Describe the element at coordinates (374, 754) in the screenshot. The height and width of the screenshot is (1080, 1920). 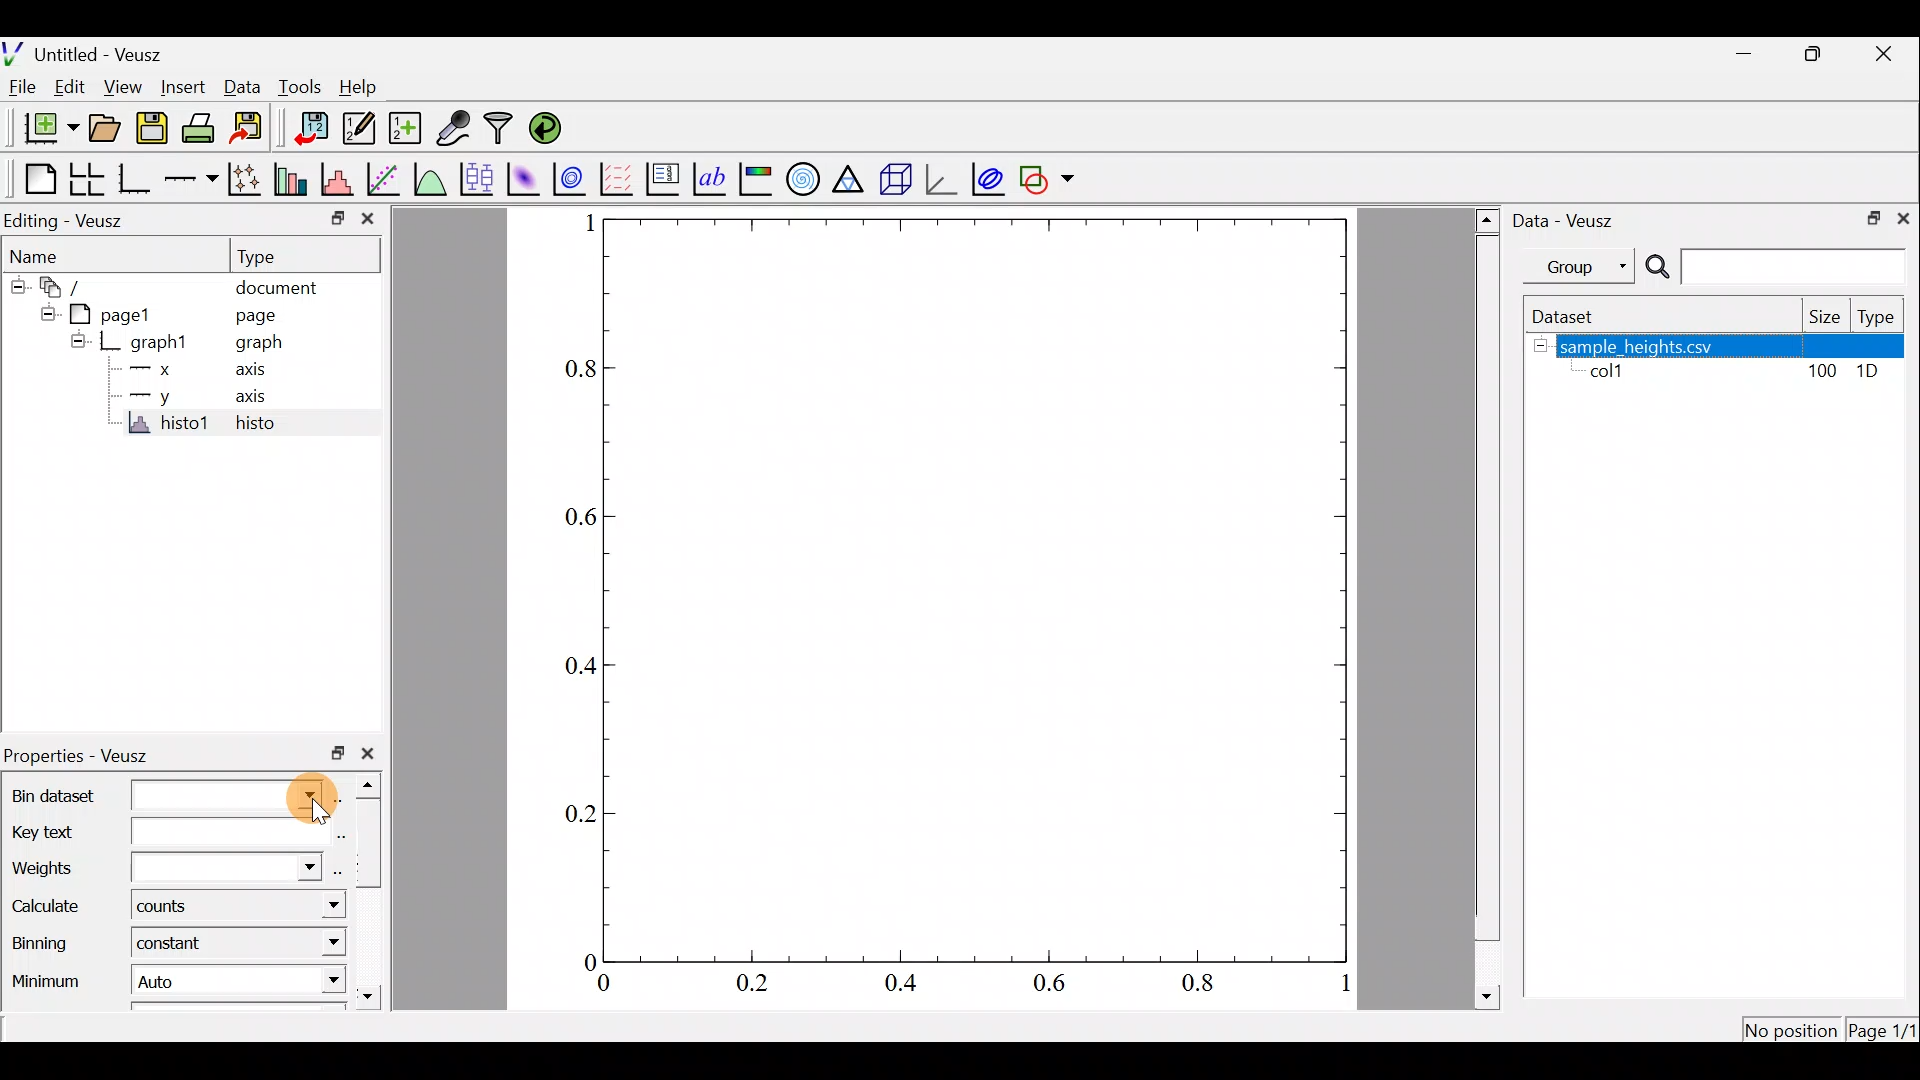
I see `close` at that location.